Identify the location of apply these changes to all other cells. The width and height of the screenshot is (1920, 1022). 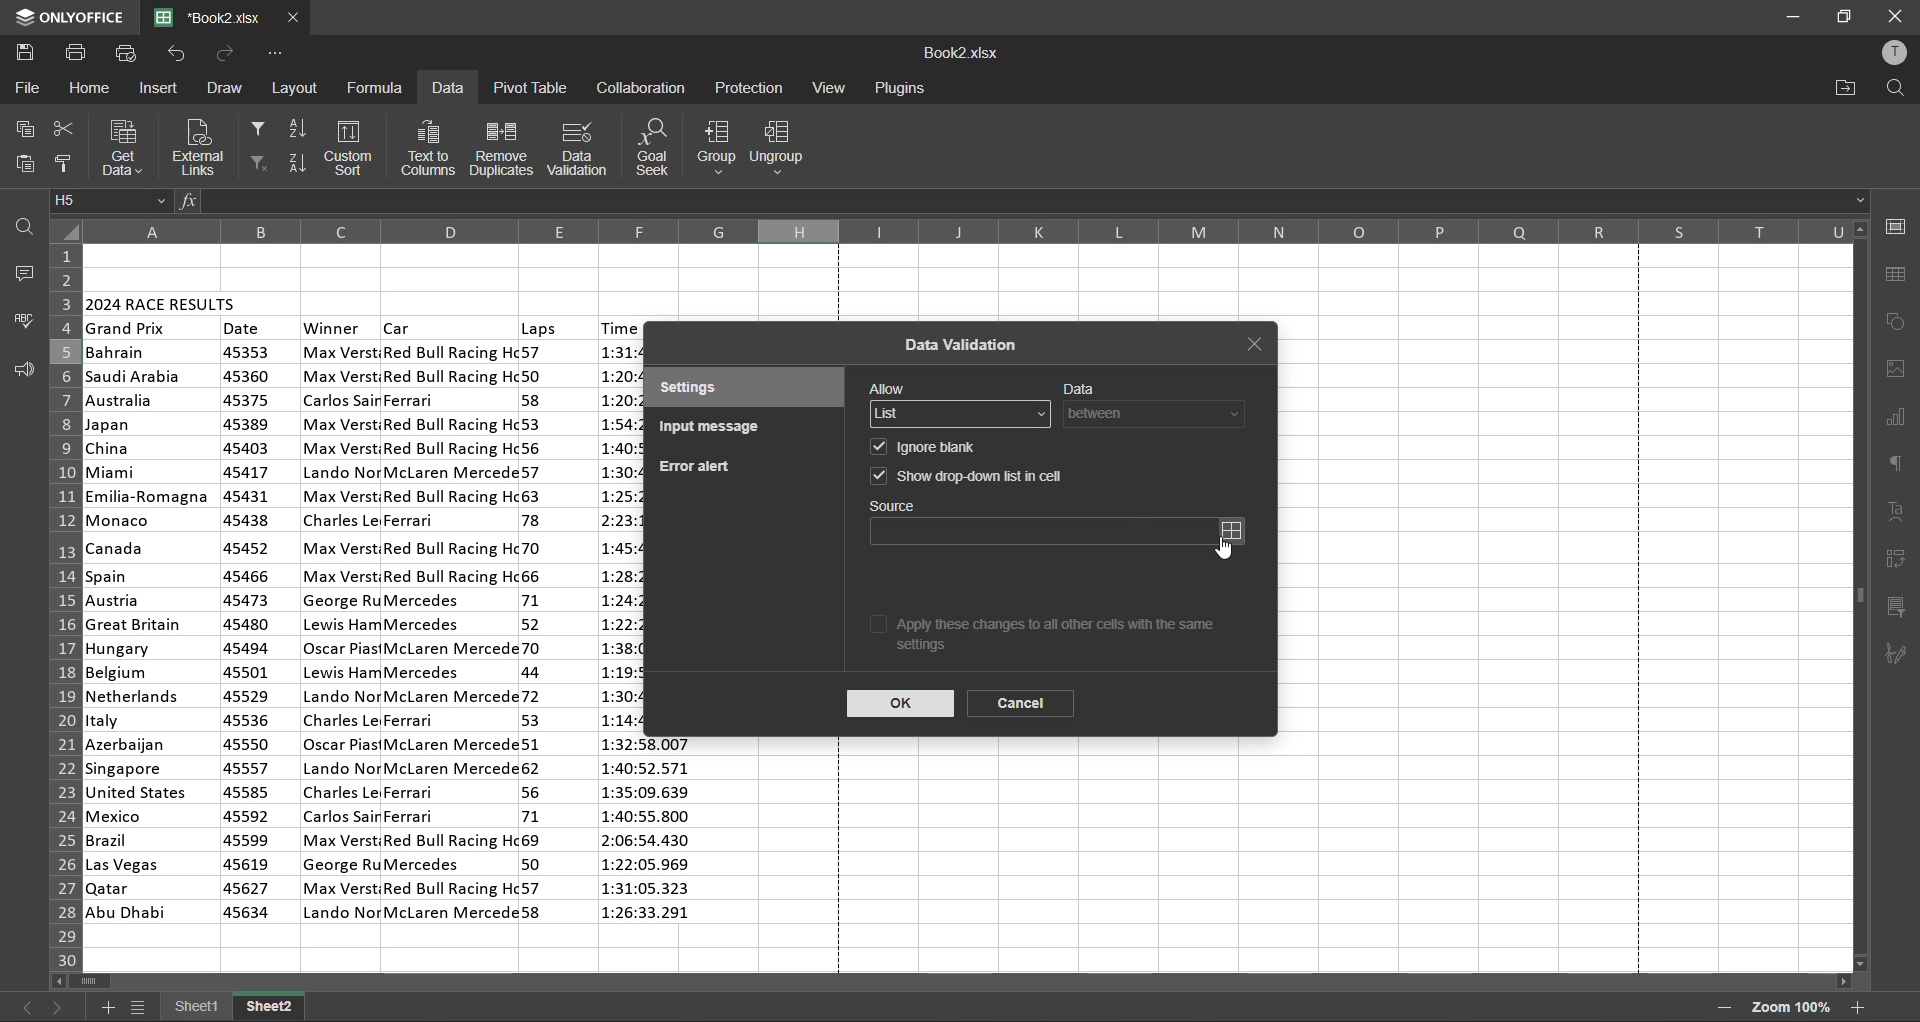
(1065, 638).